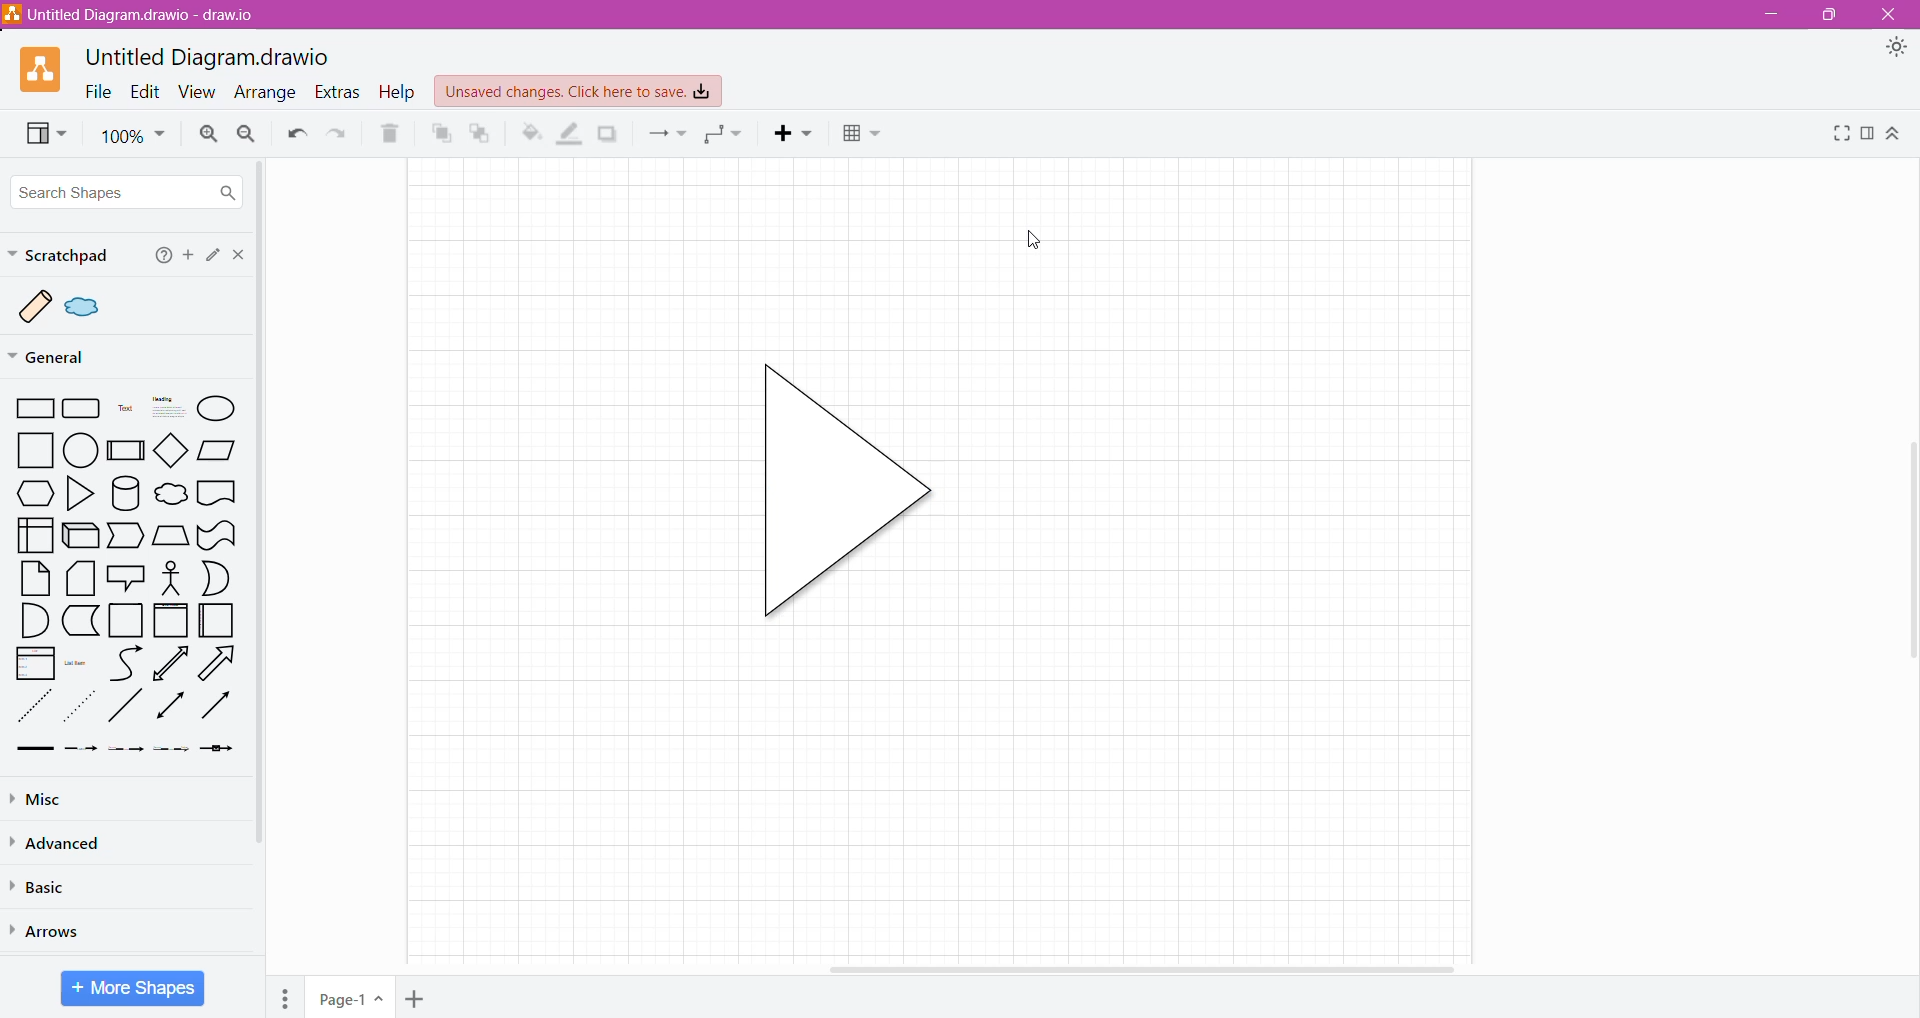 This screenshot has height=1018, width=1920. I want to click on Restore Down, so click(1830, 15).